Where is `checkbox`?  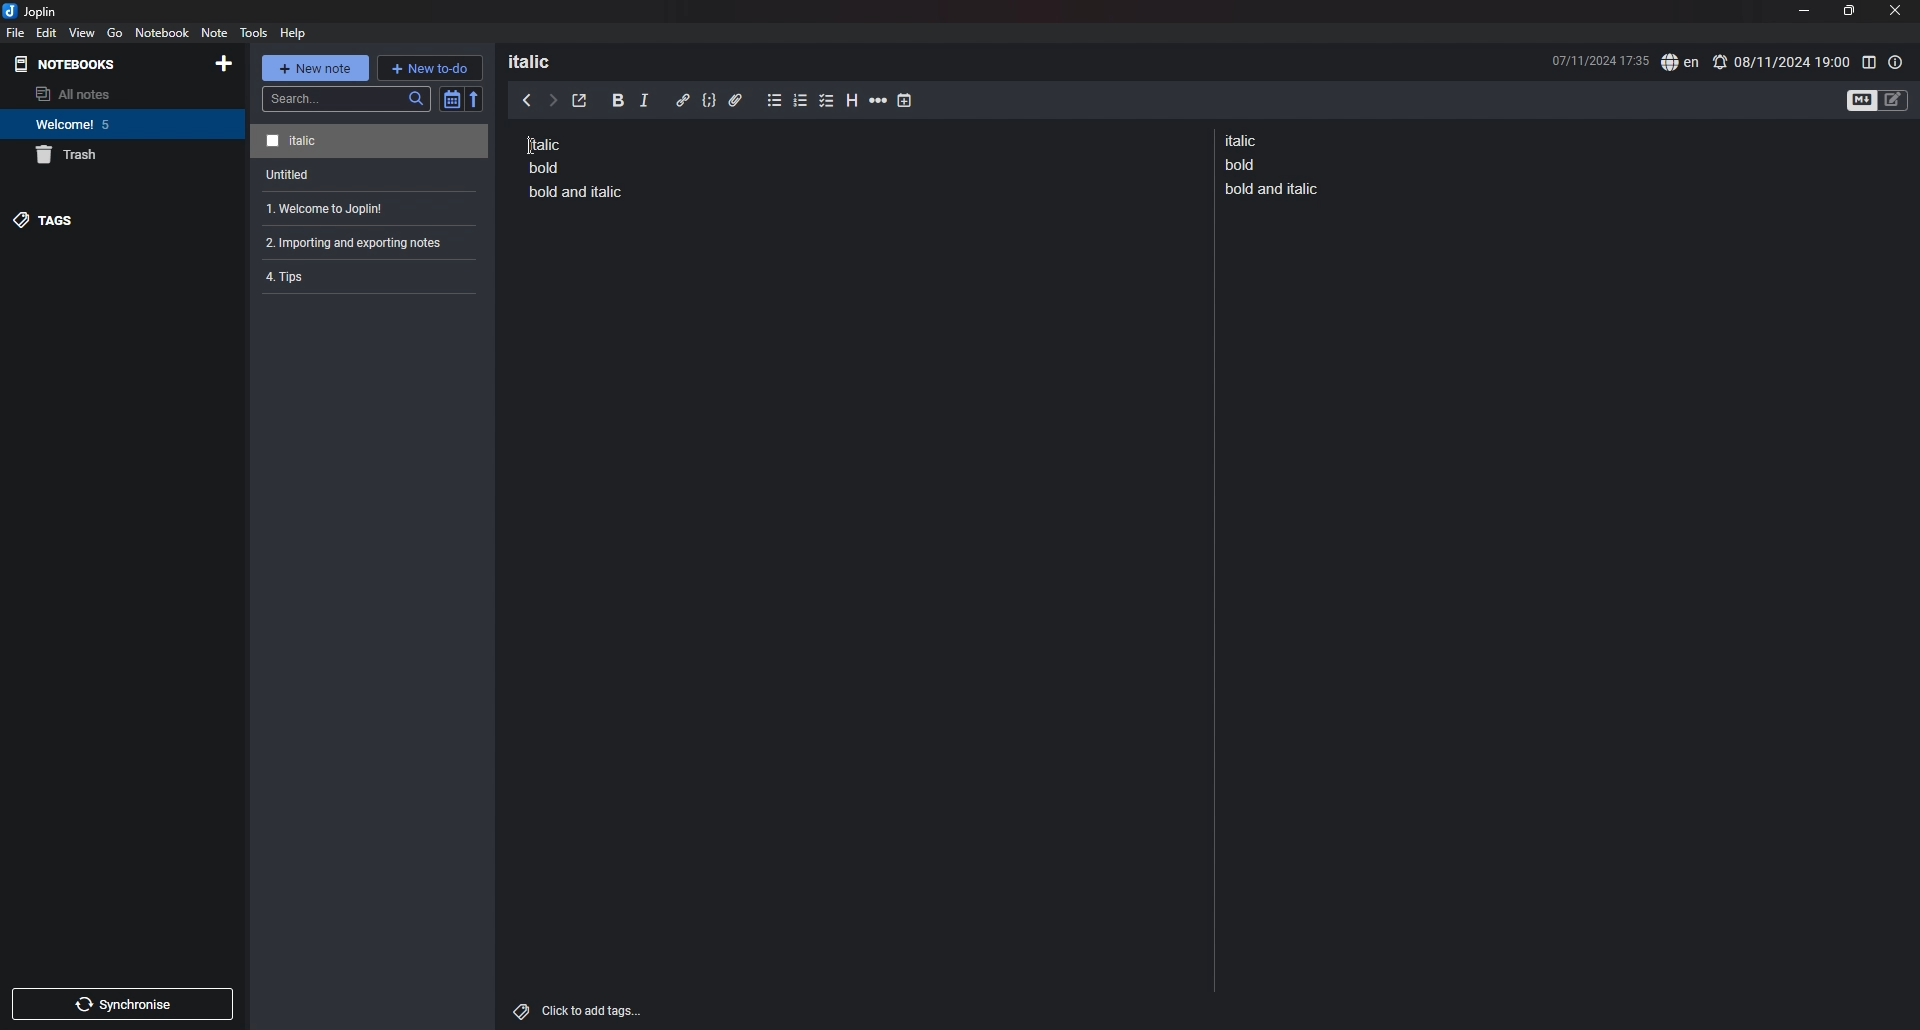 checkbox is located at coordinates (827, 102).